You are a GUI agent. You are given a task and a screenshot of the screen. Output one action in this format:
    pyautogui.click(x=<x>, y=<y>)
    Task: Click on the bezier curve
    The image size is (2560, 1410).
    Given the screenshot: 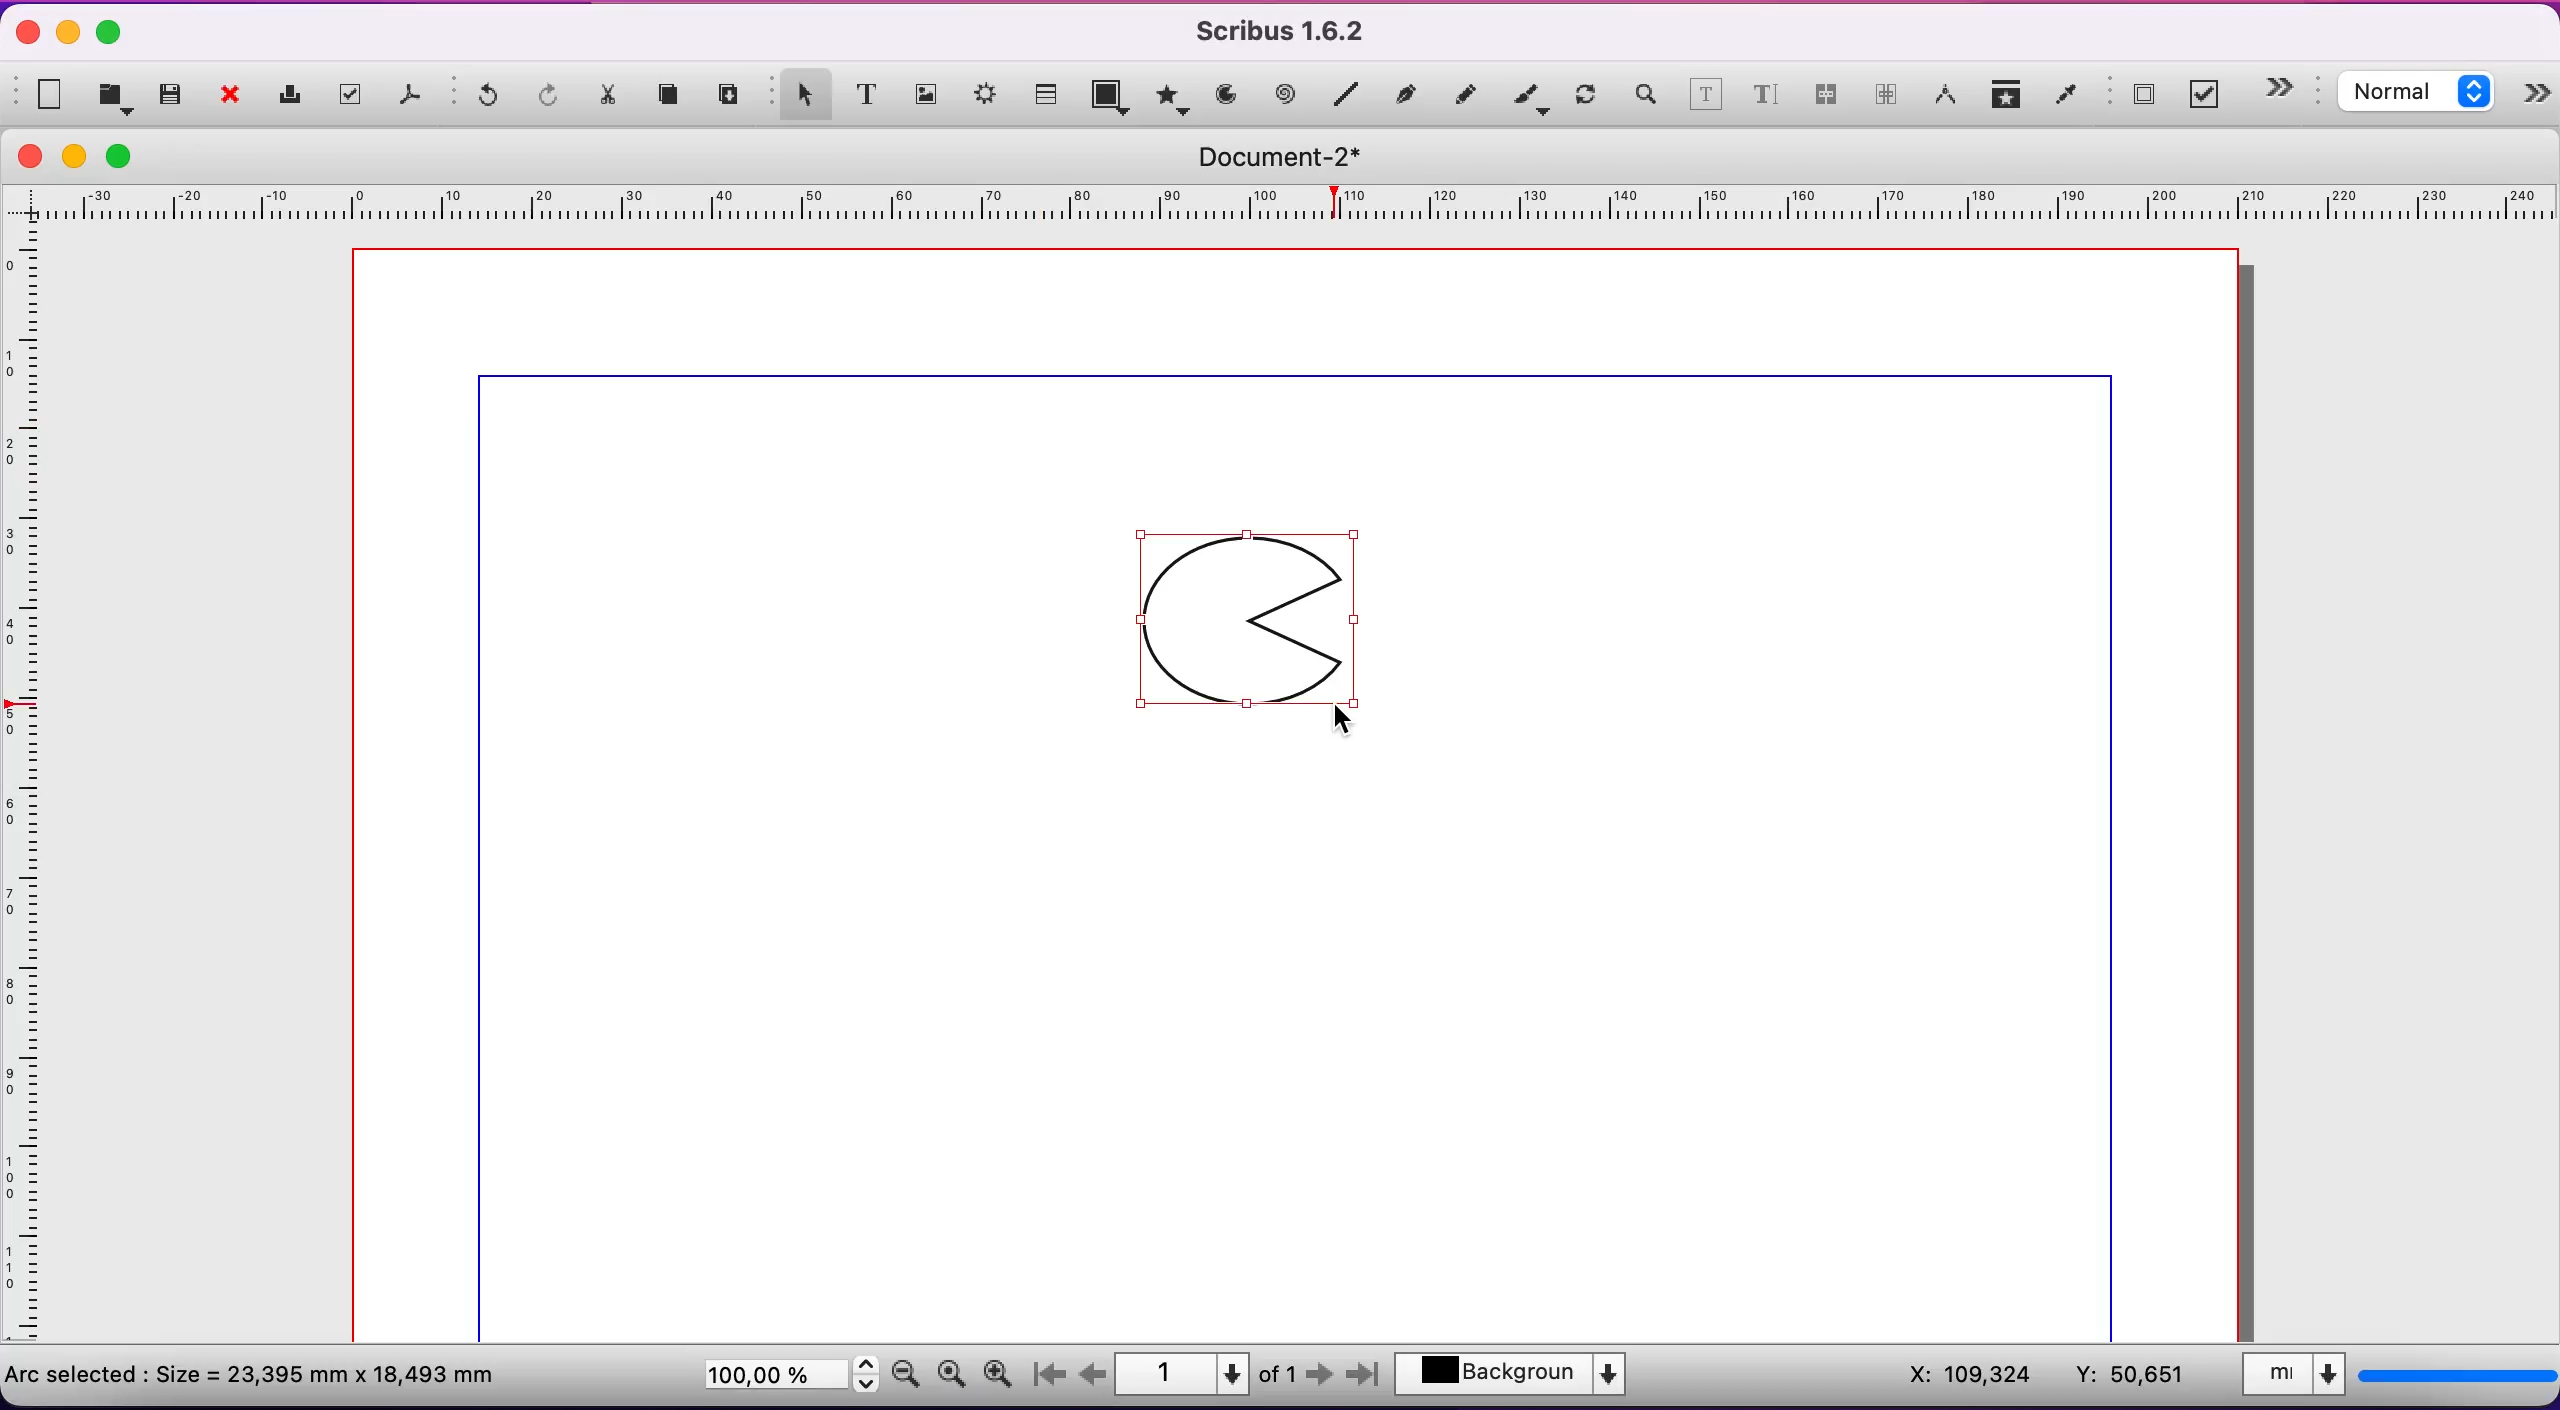 What is the action you would take?
    pyautogui.click(x=1409, y=93)
    